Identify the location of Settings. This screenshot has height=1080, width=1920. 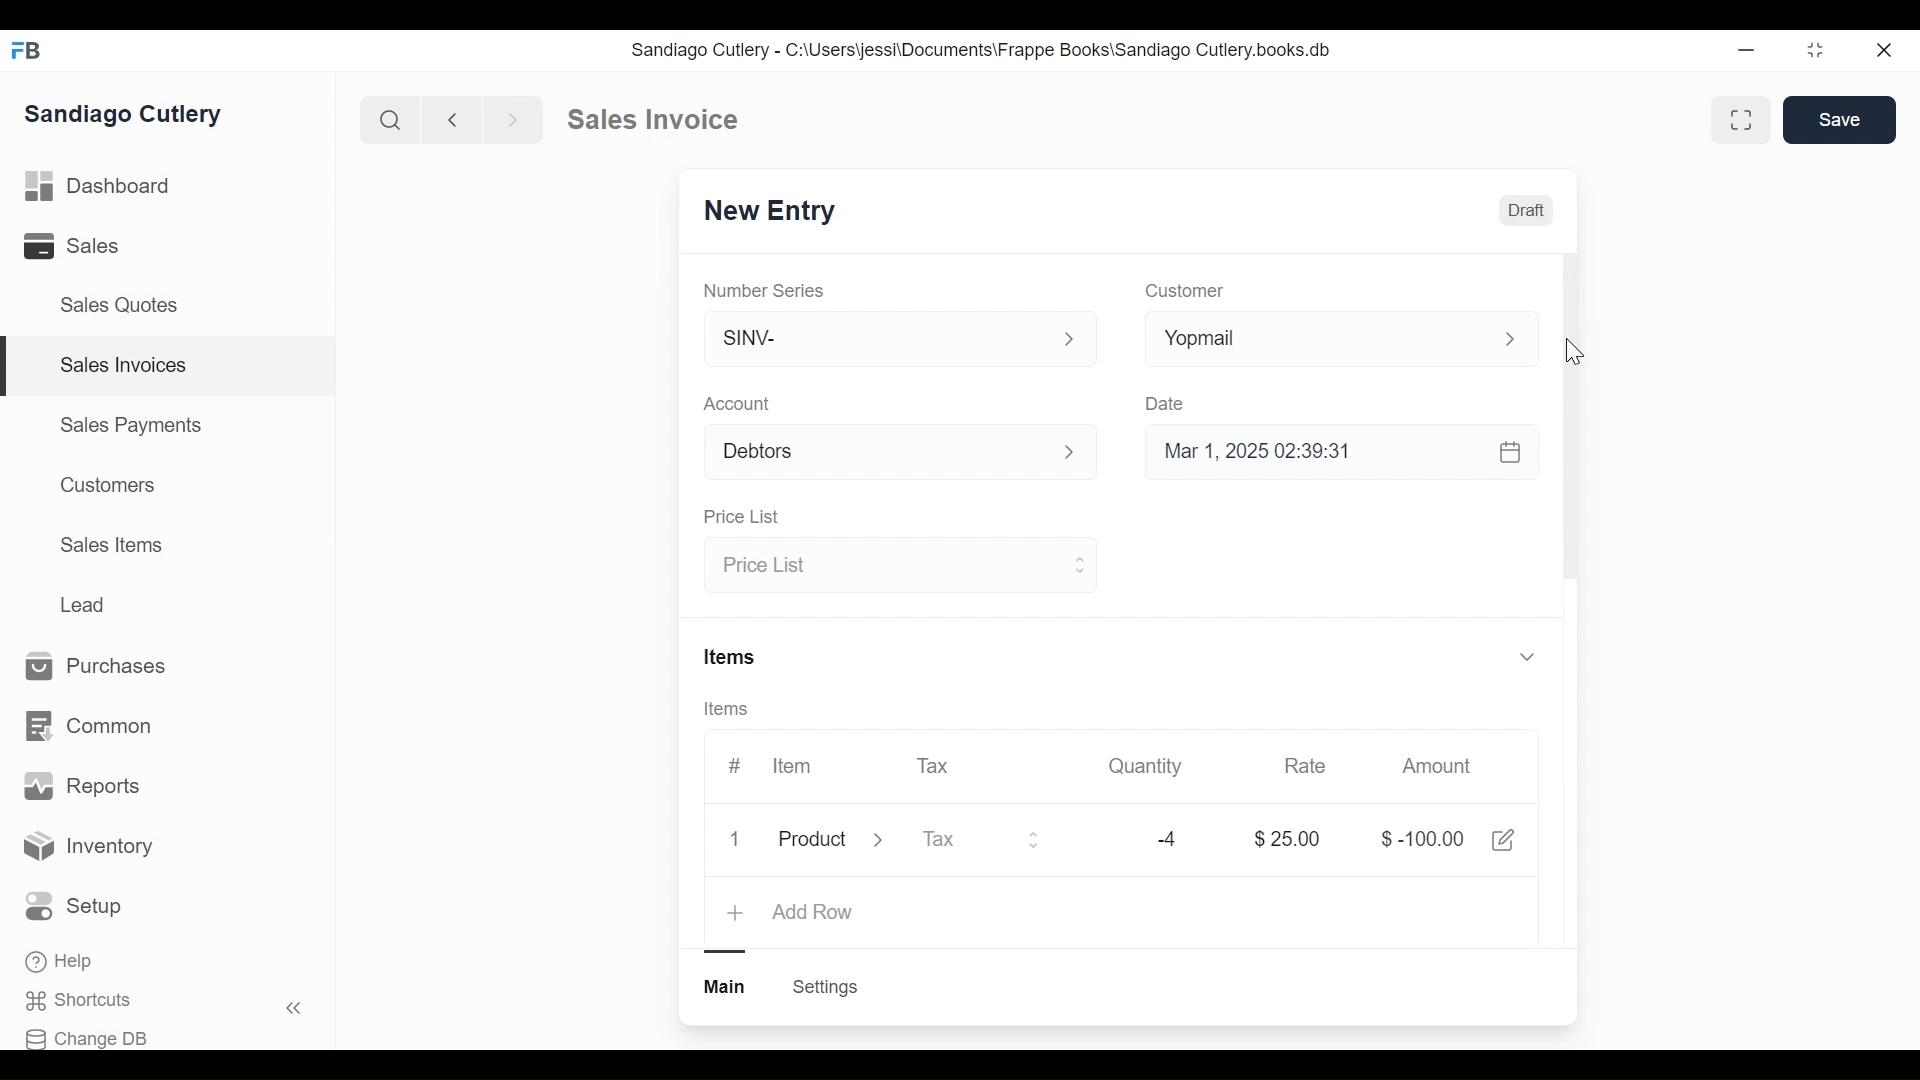
(828, 987).